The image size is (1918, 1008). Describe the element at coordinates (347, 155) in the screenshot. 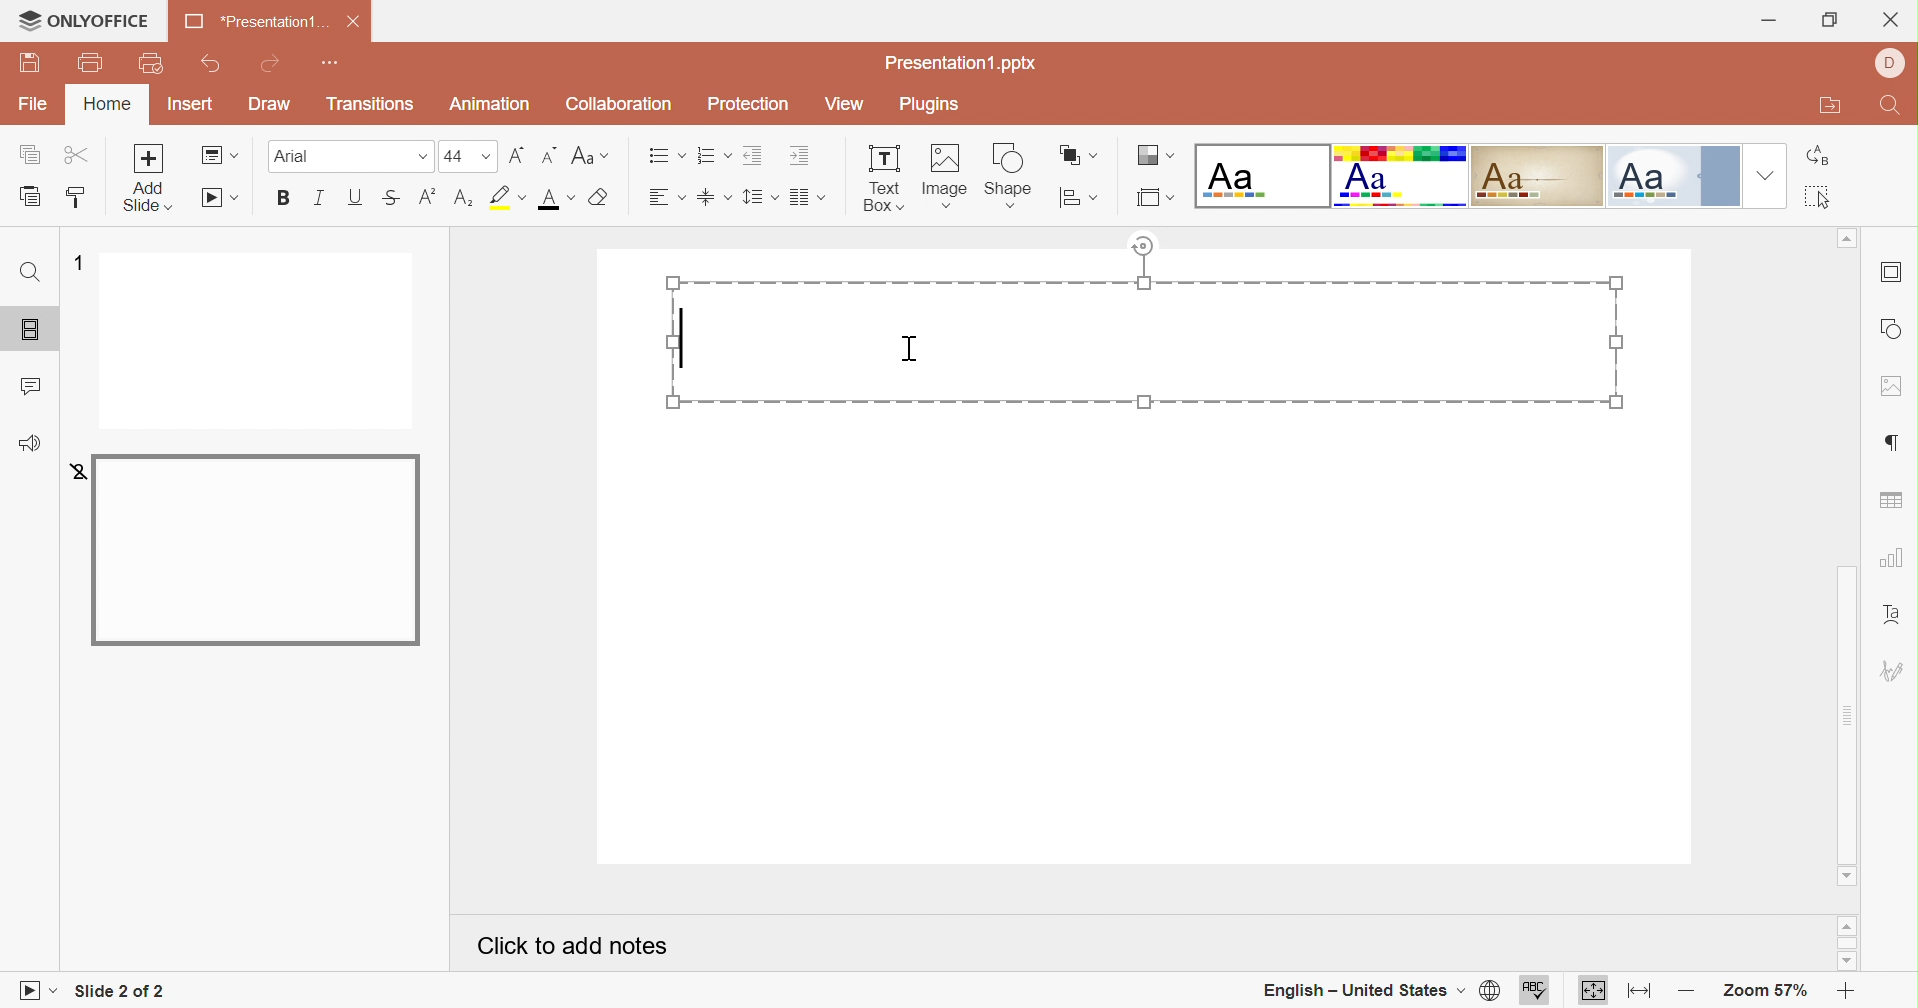

I see `Font` at that location.